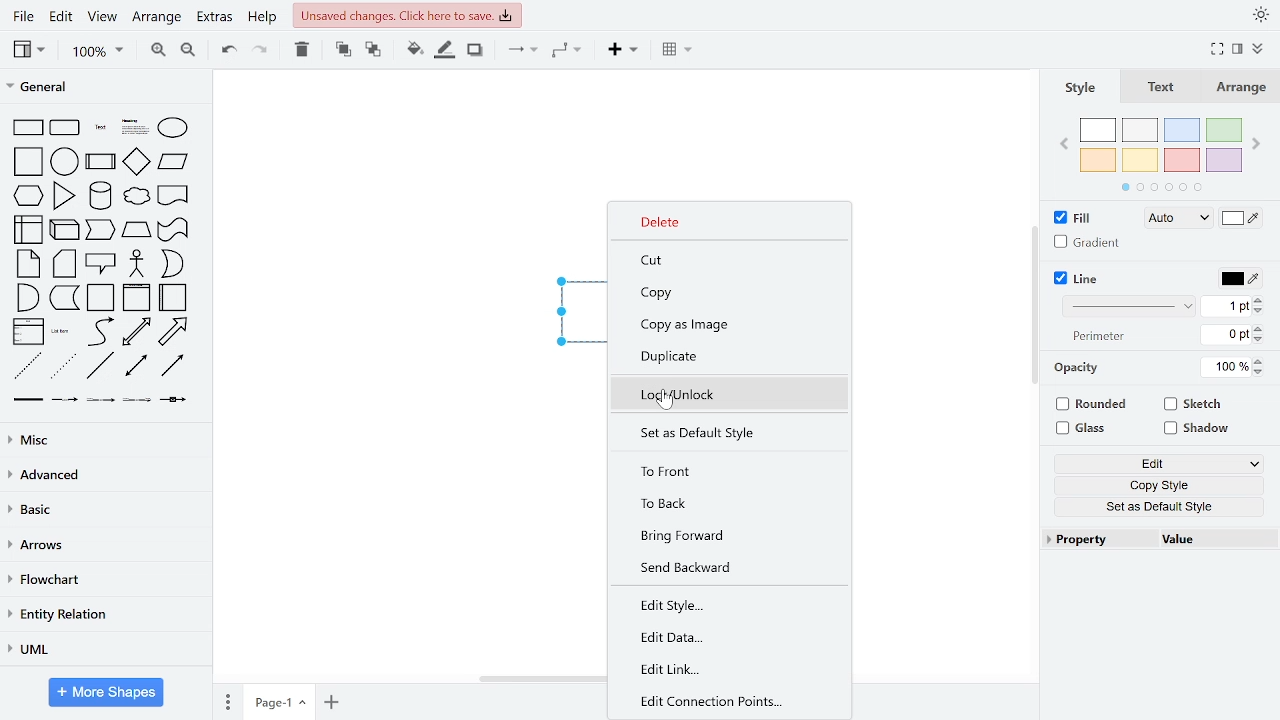  What do you see at coordinates (1158, 506) in the screenshot?
I see `set as default style` at bounding box center [1158, 506].